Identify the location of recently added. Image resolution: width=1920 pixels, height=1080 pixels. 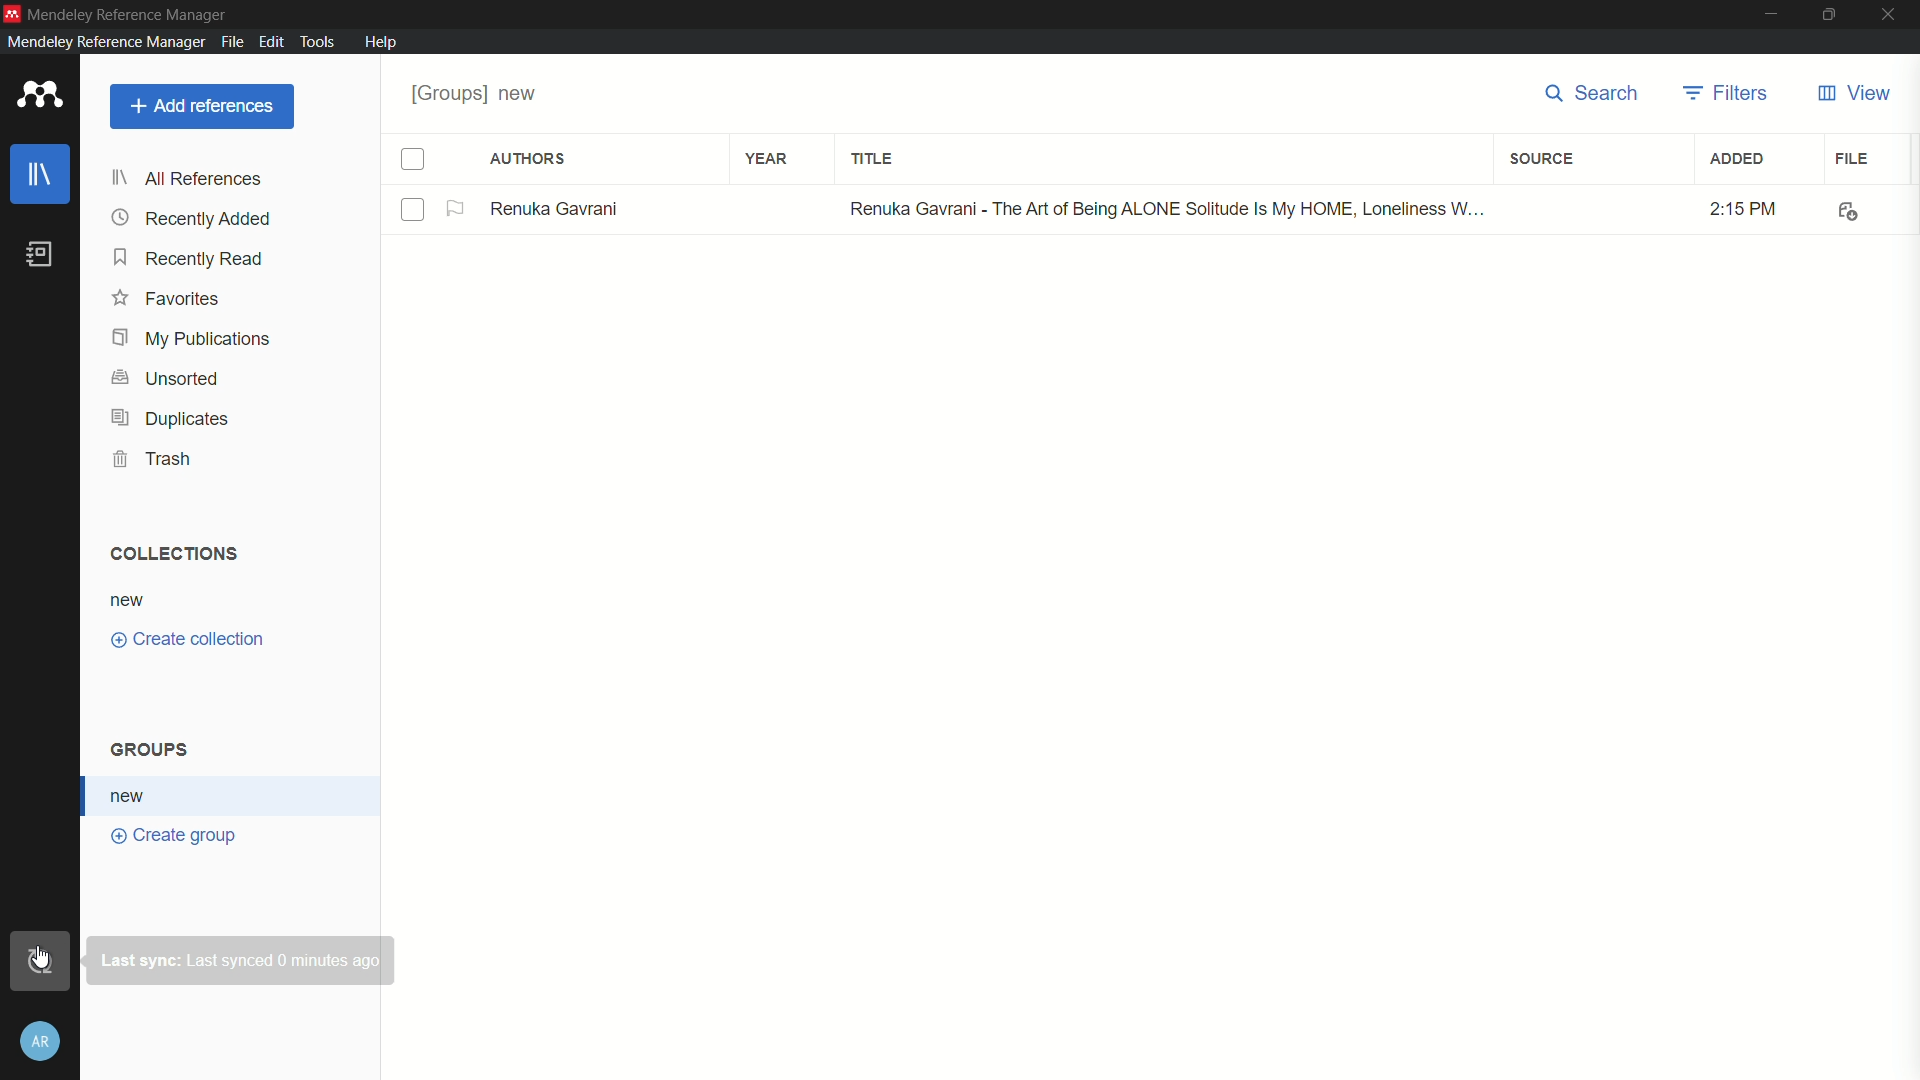
(193, 220).